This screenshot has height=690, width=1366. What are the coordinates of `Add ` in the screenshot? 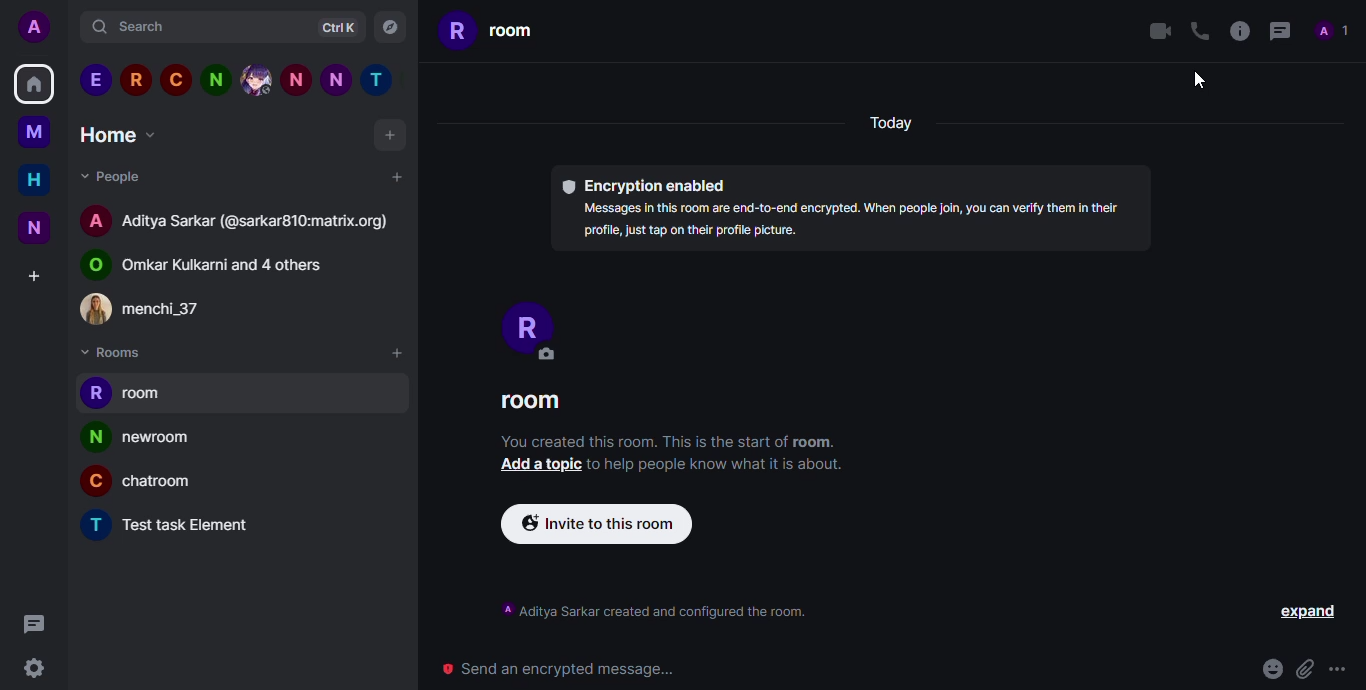 It's located at (33, 276).